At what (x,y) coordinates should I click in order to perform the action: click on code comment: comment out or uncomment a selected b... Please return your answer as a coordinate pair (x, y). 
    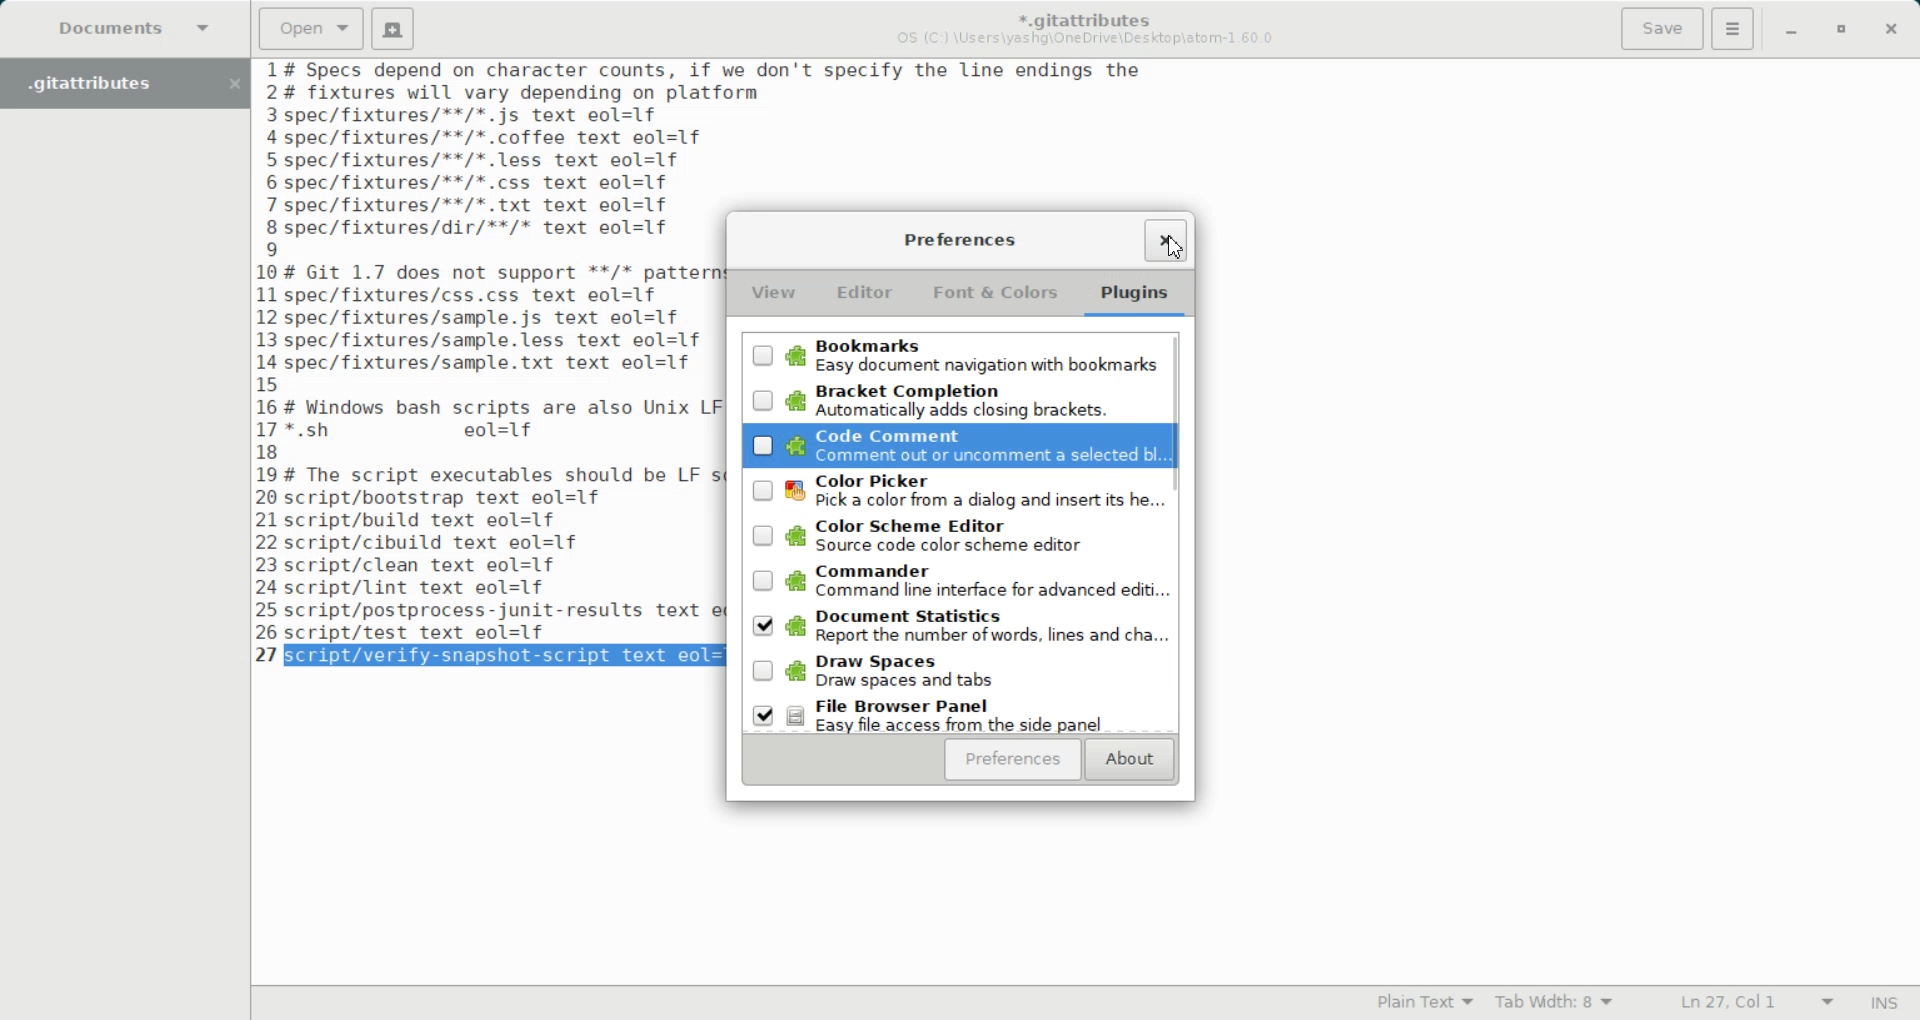
    Looking at the image, I should click on (952, 448).